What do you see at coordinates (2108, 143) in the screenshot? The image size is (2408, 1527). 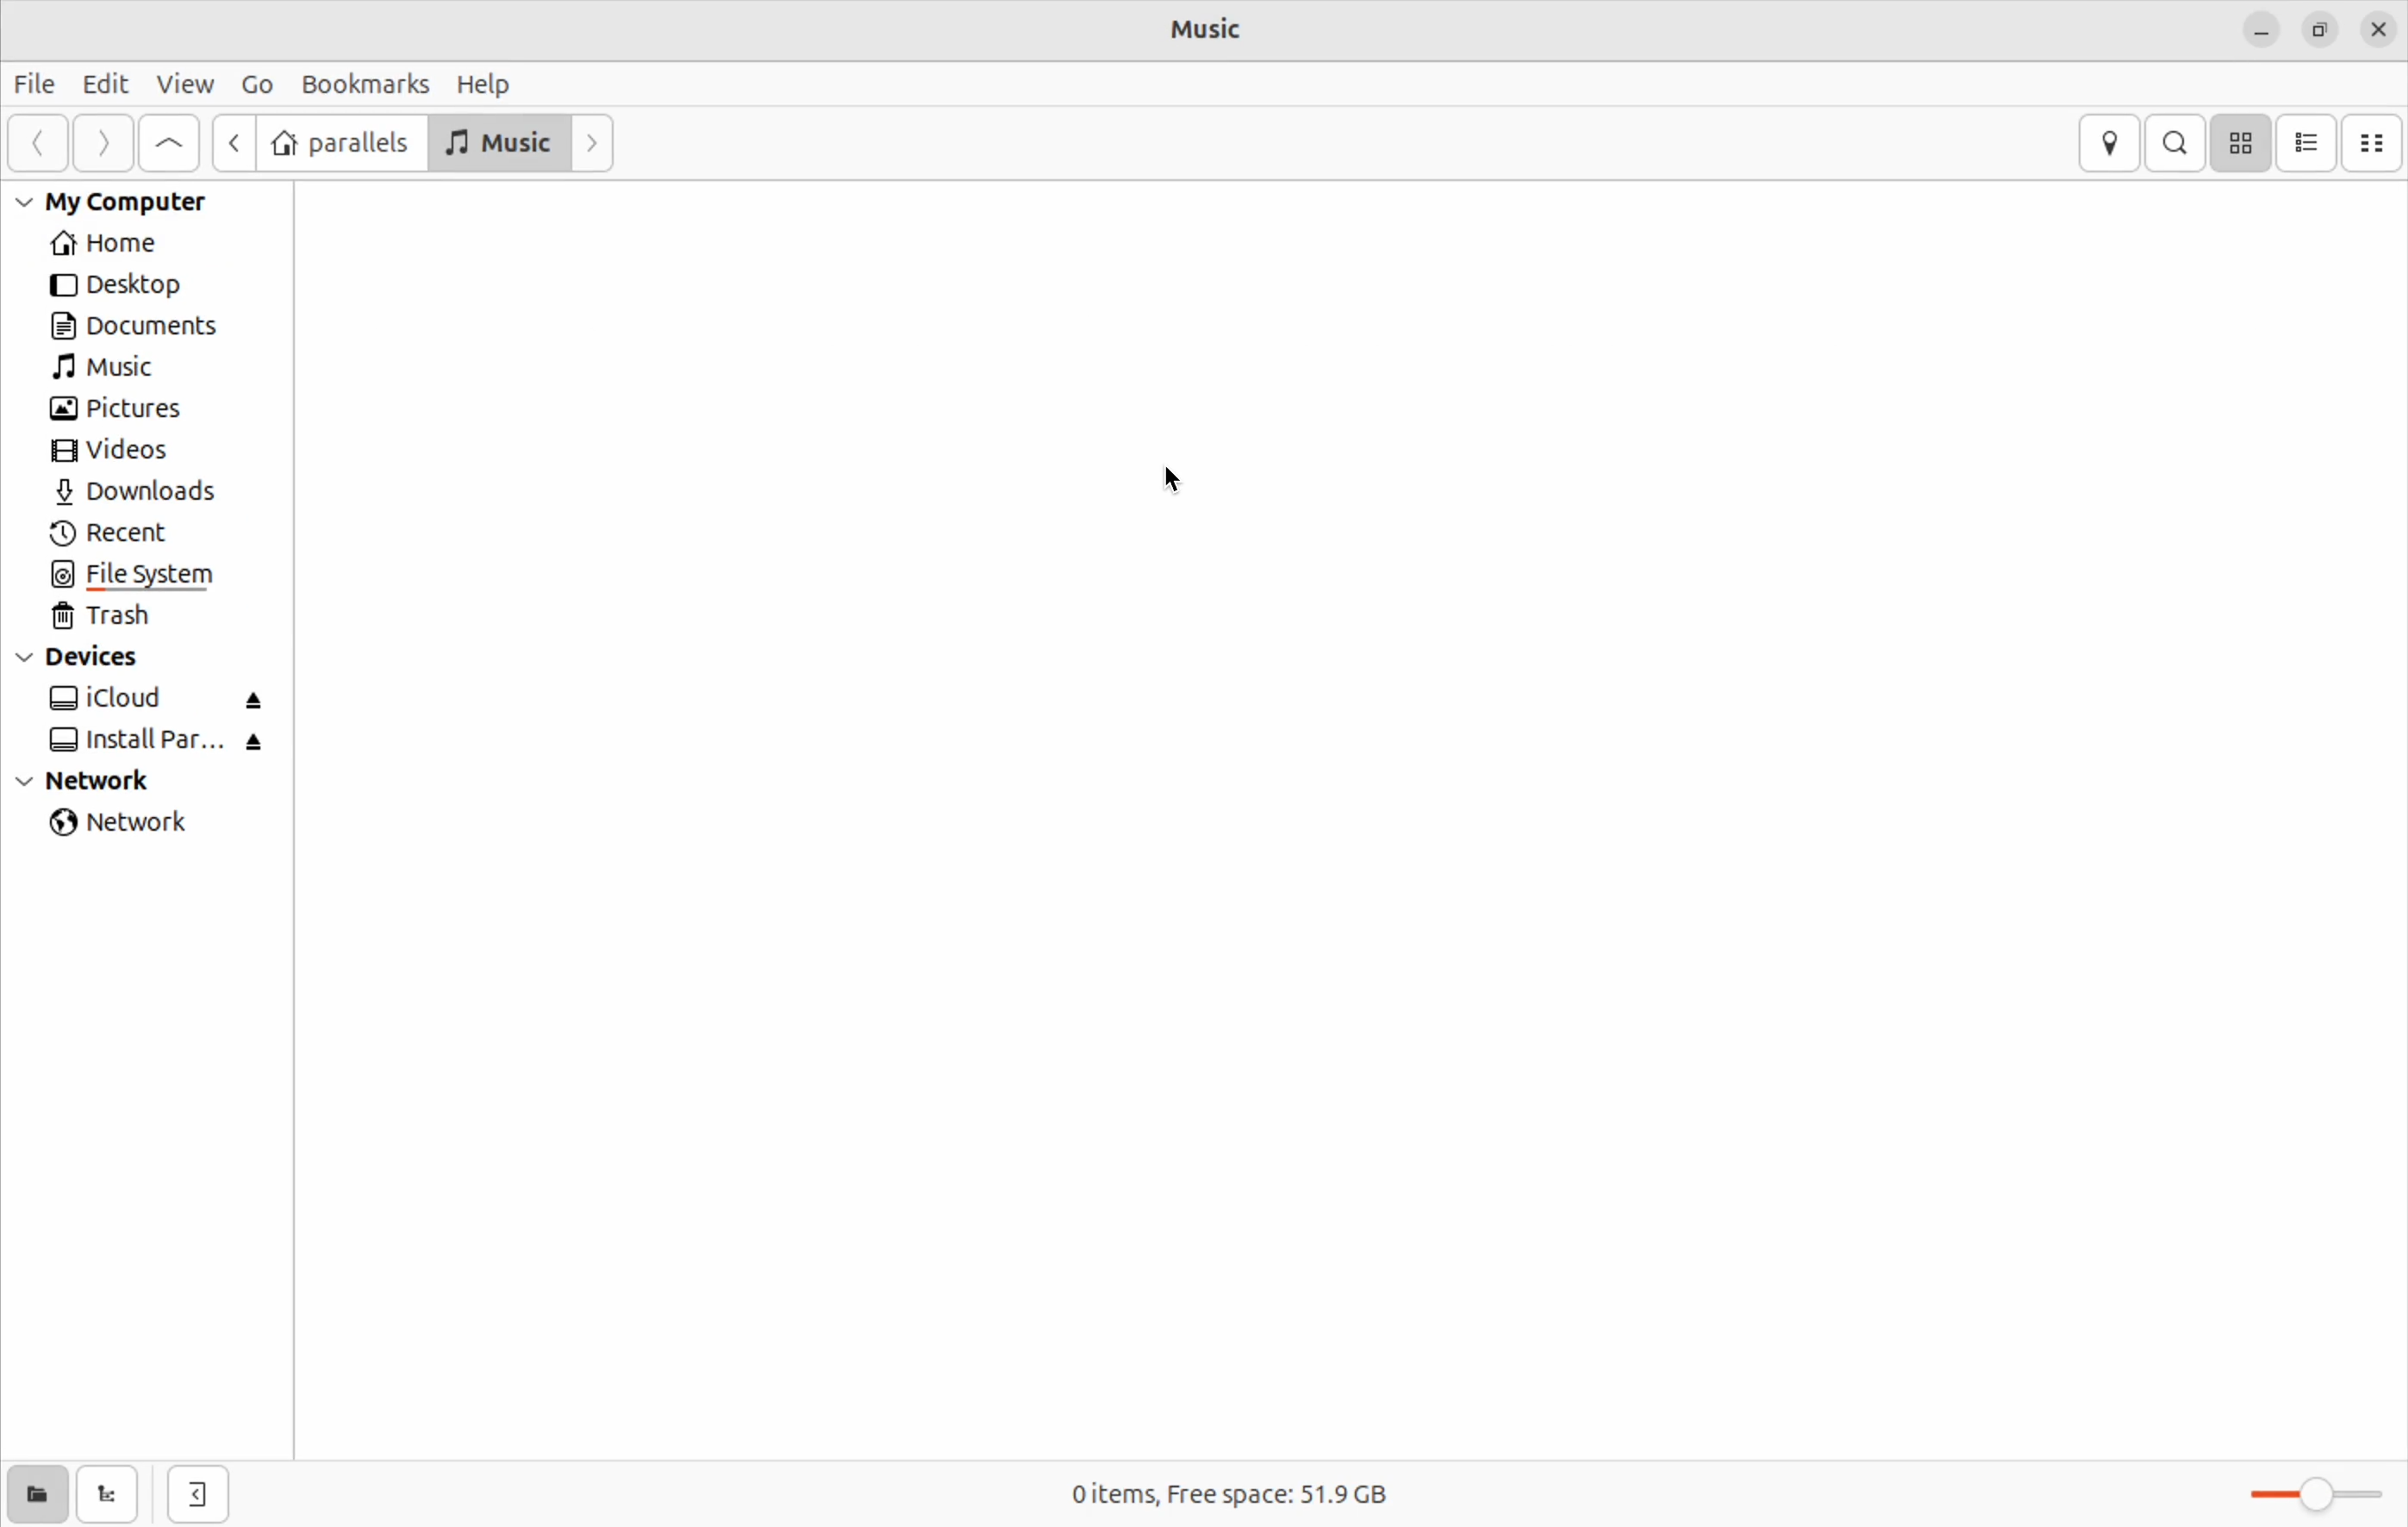 I see `location` at bounding box center [2108, 143].